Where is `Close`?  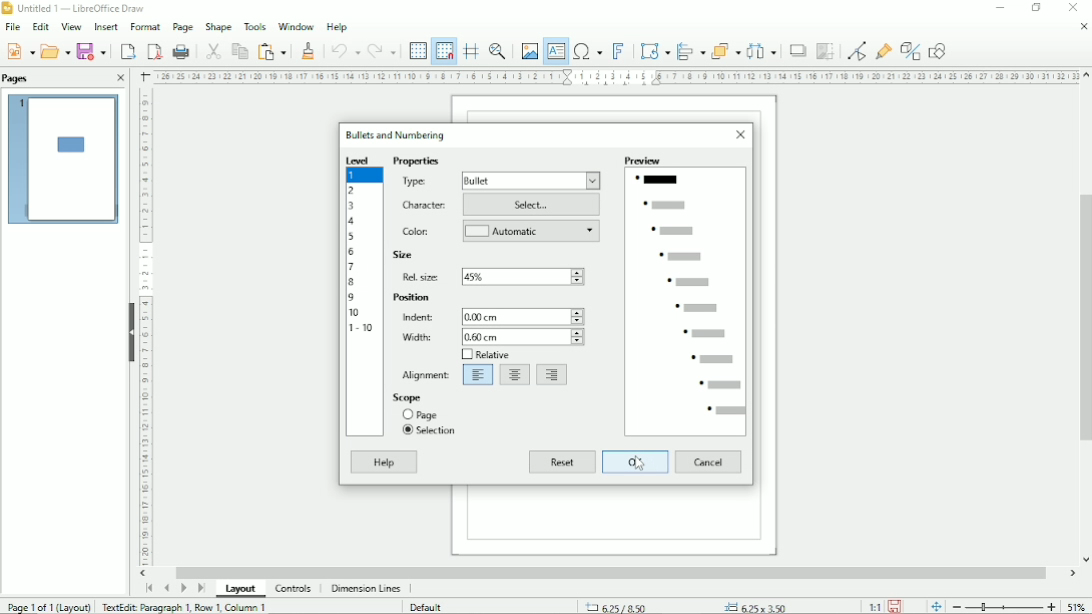 Close is located at coordinates (1071, 8).